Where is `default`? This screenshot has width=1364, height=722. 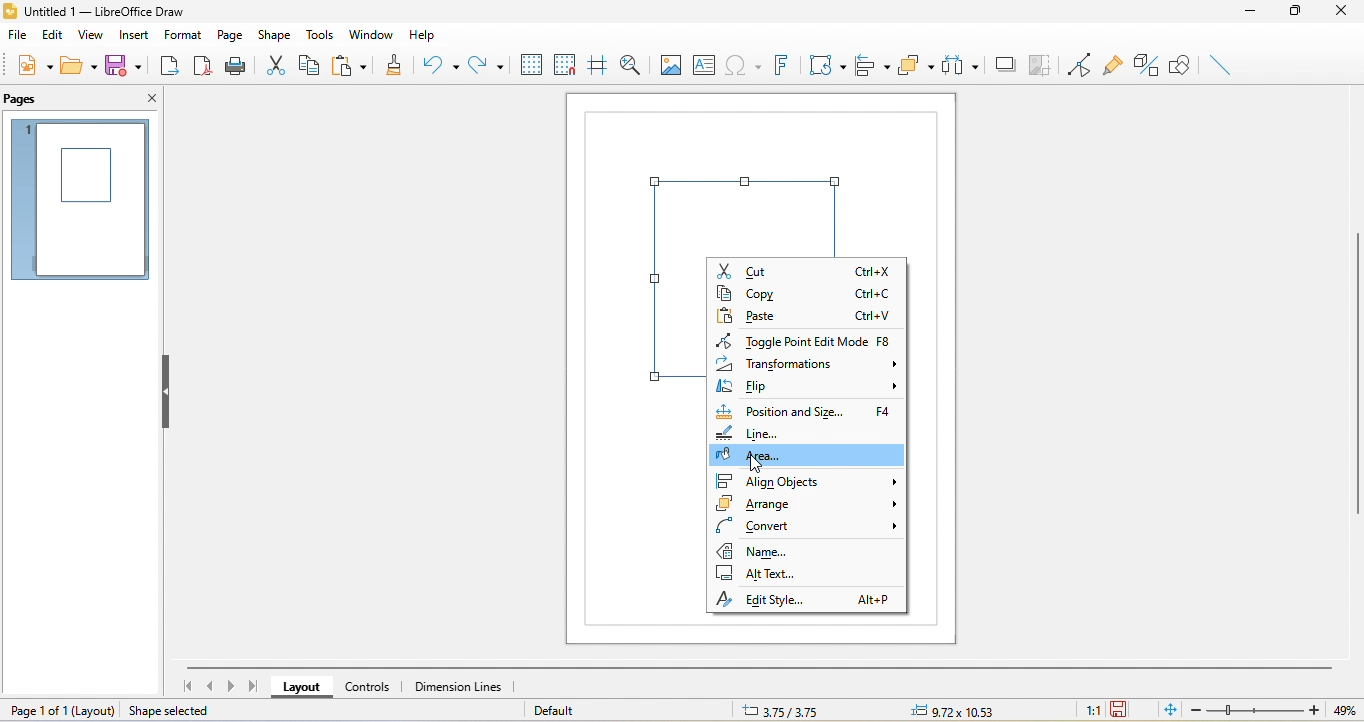
default is located at coordinates (573, 710).